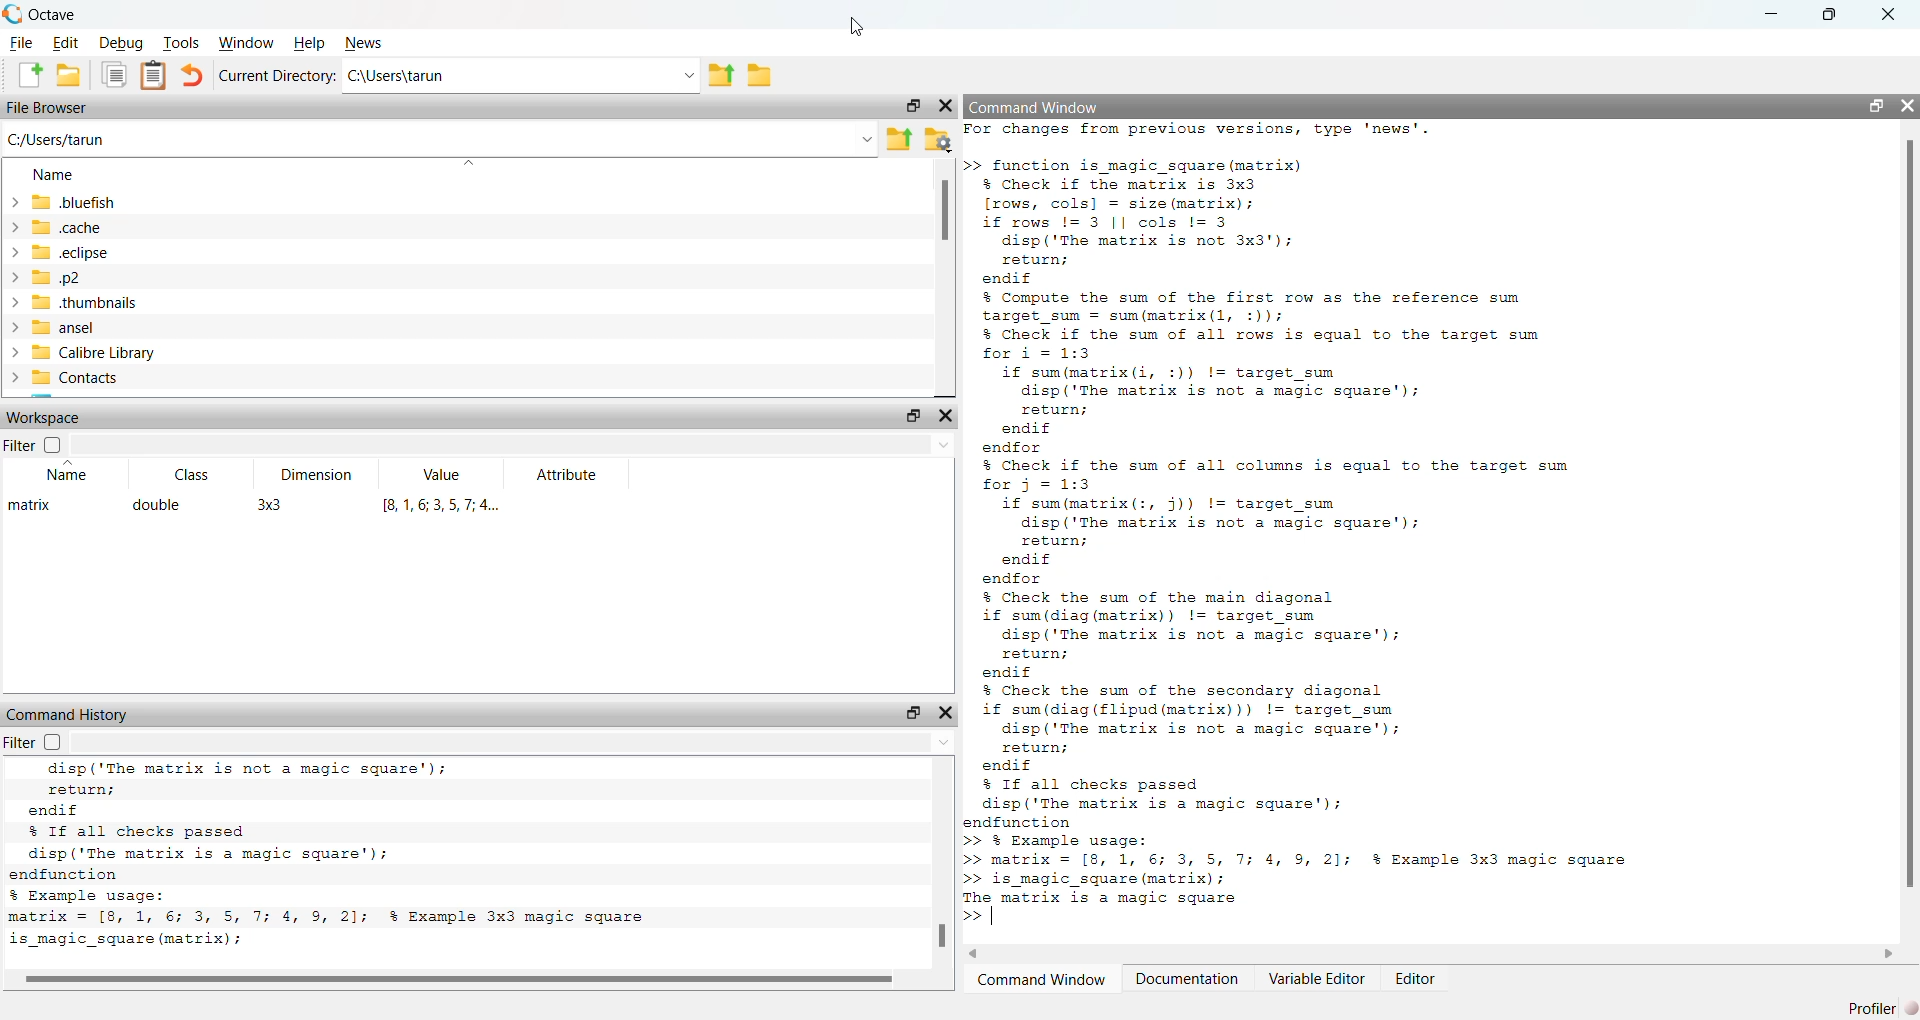  What do you see at coordinates (900, 139) in the screenshot?
I see `Previous Folder` at bounding box center [900, 139].